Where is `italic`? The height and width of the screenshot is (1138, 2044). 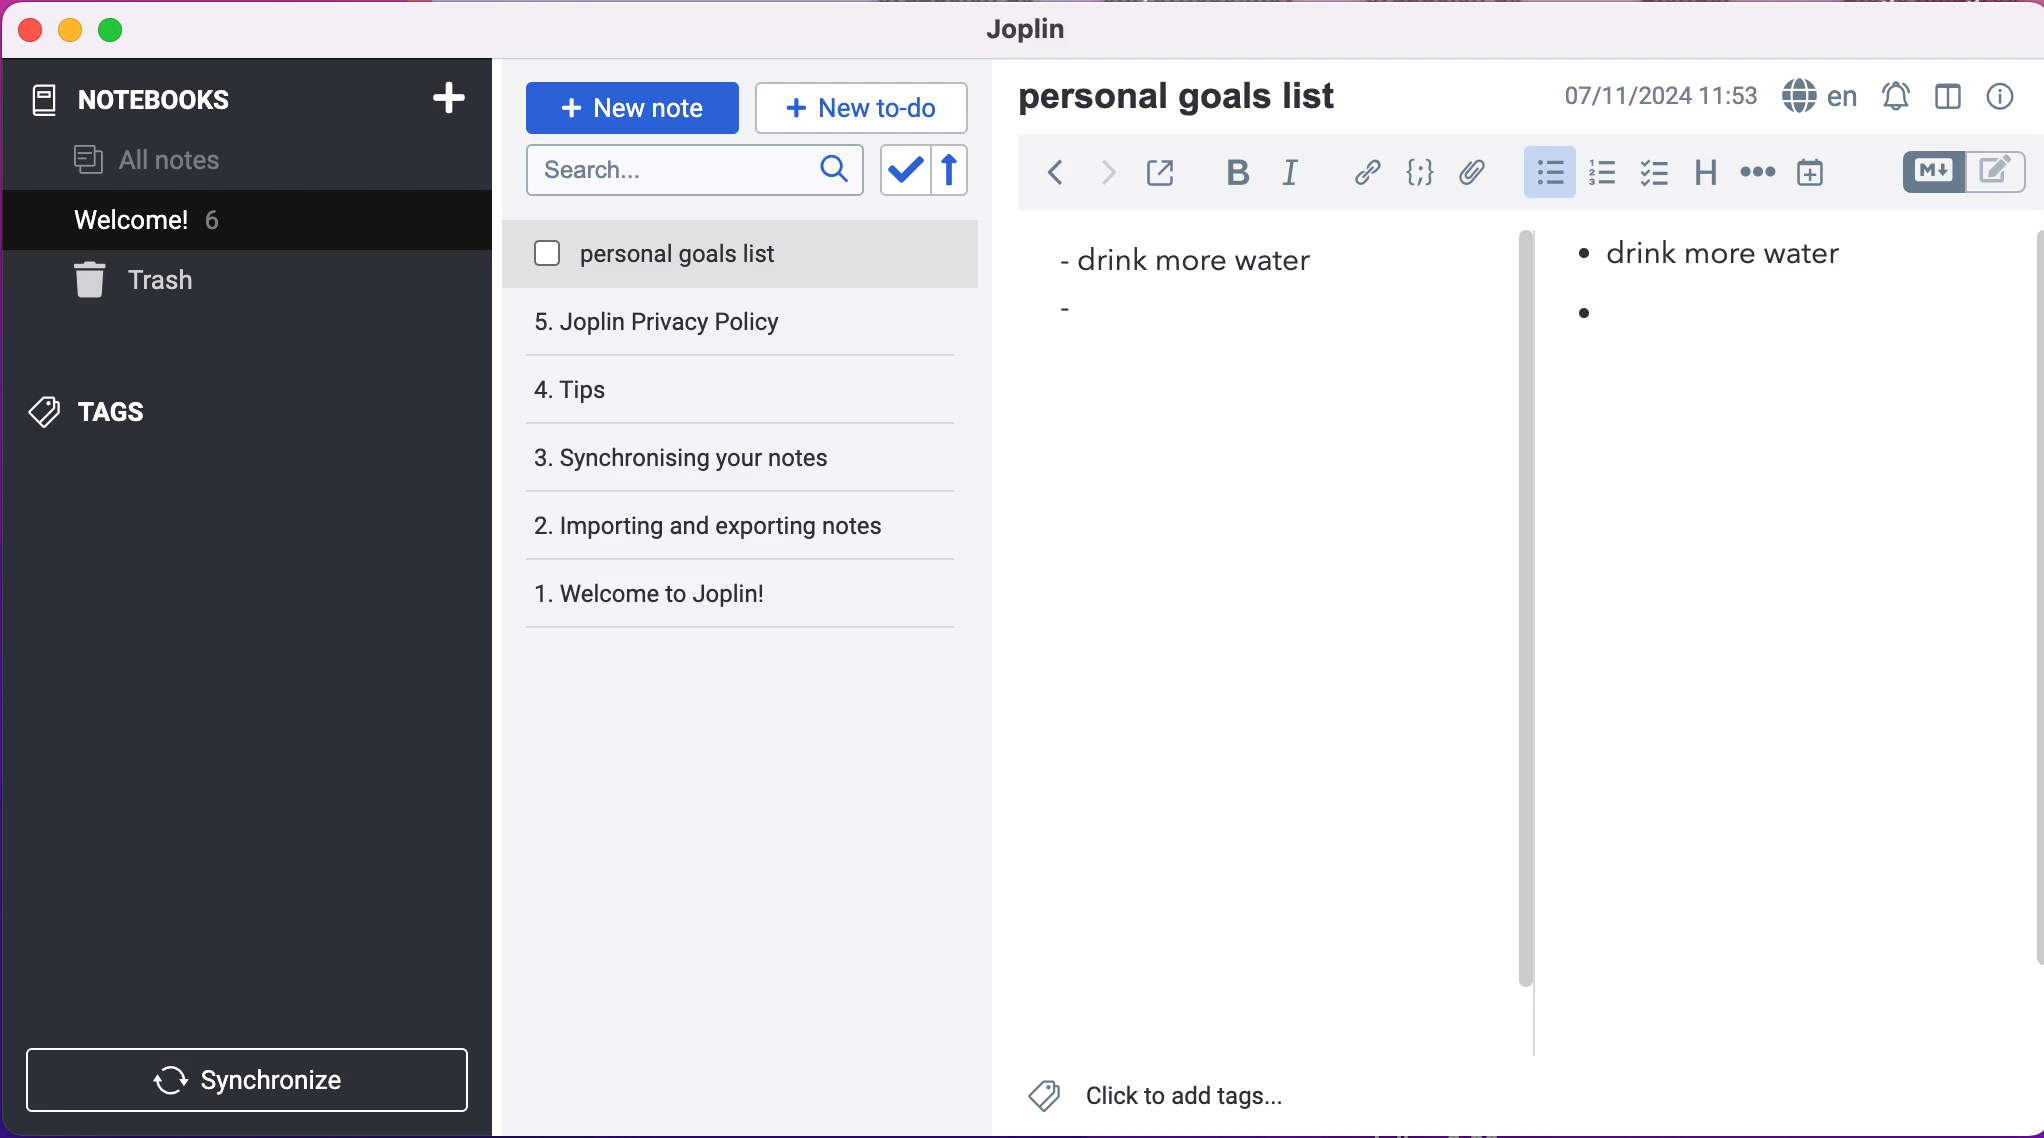 italic is located at coordinates (1295, 178).